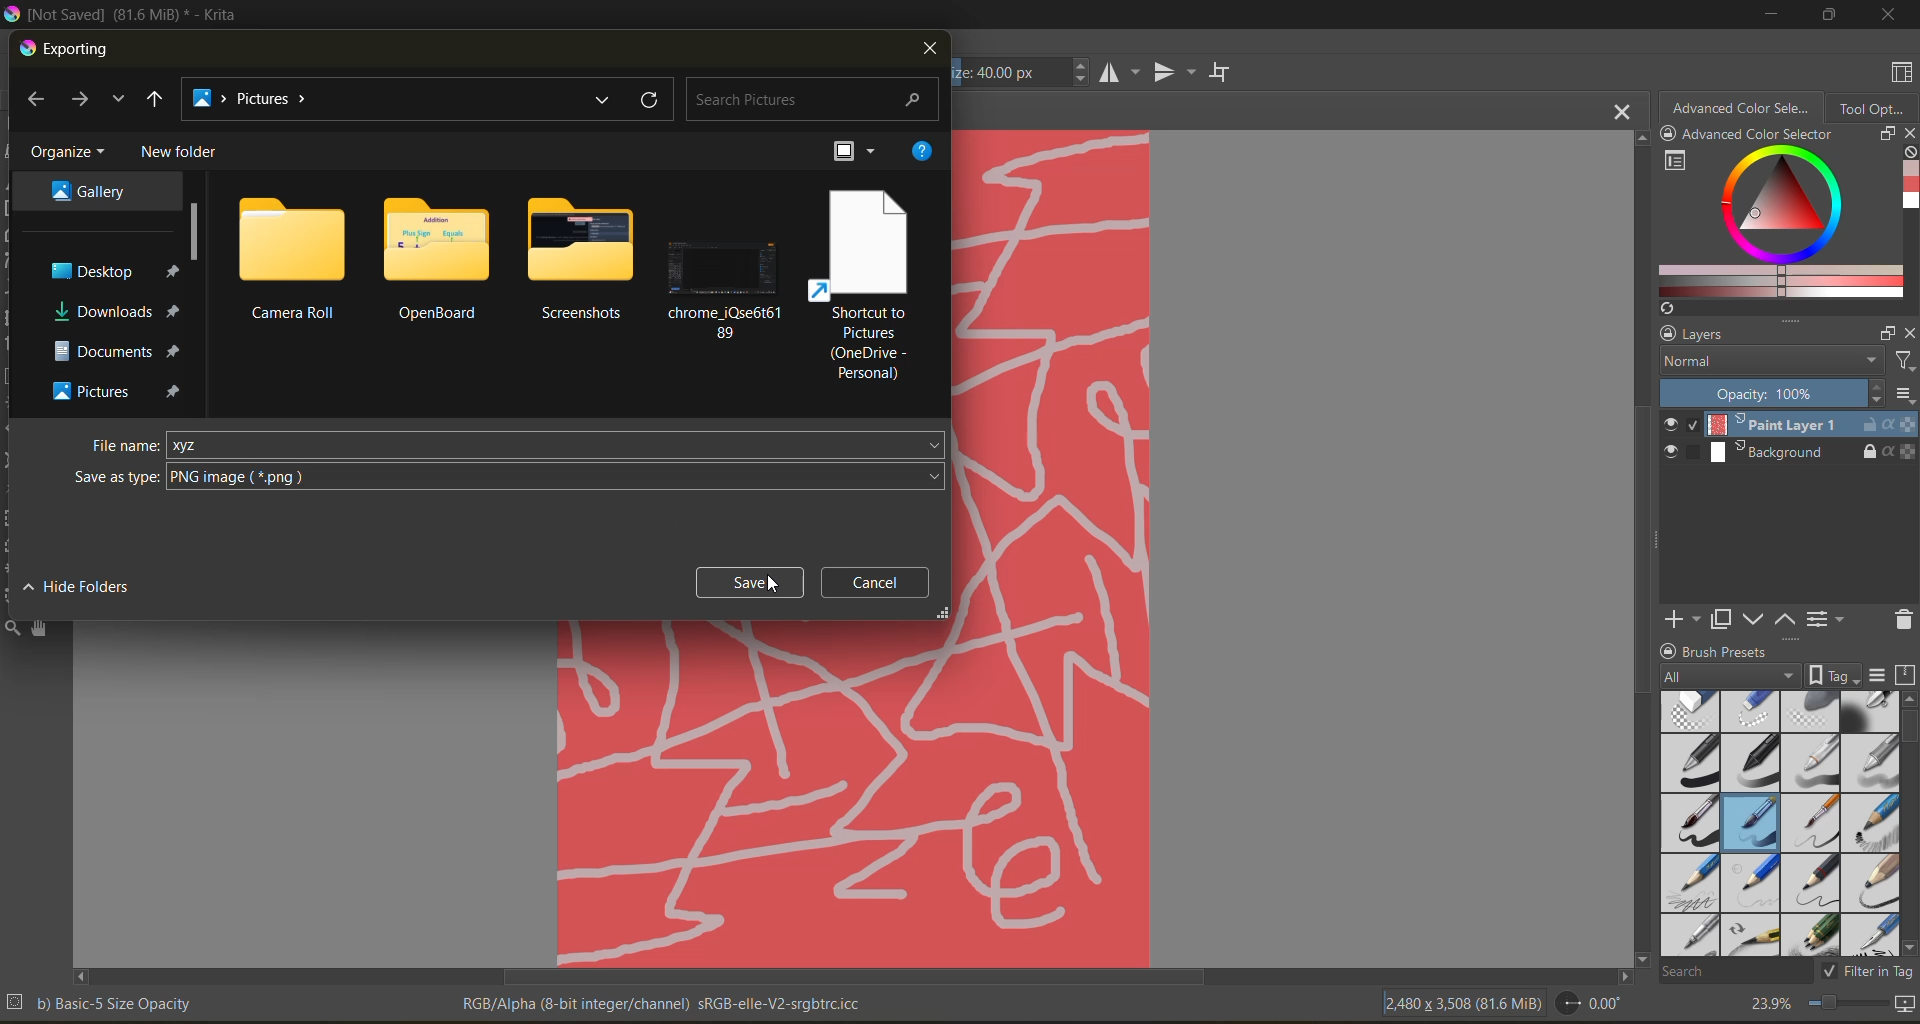 This screenshot has width=1920, height=1024. I want to click on add, so click(1679, 618).